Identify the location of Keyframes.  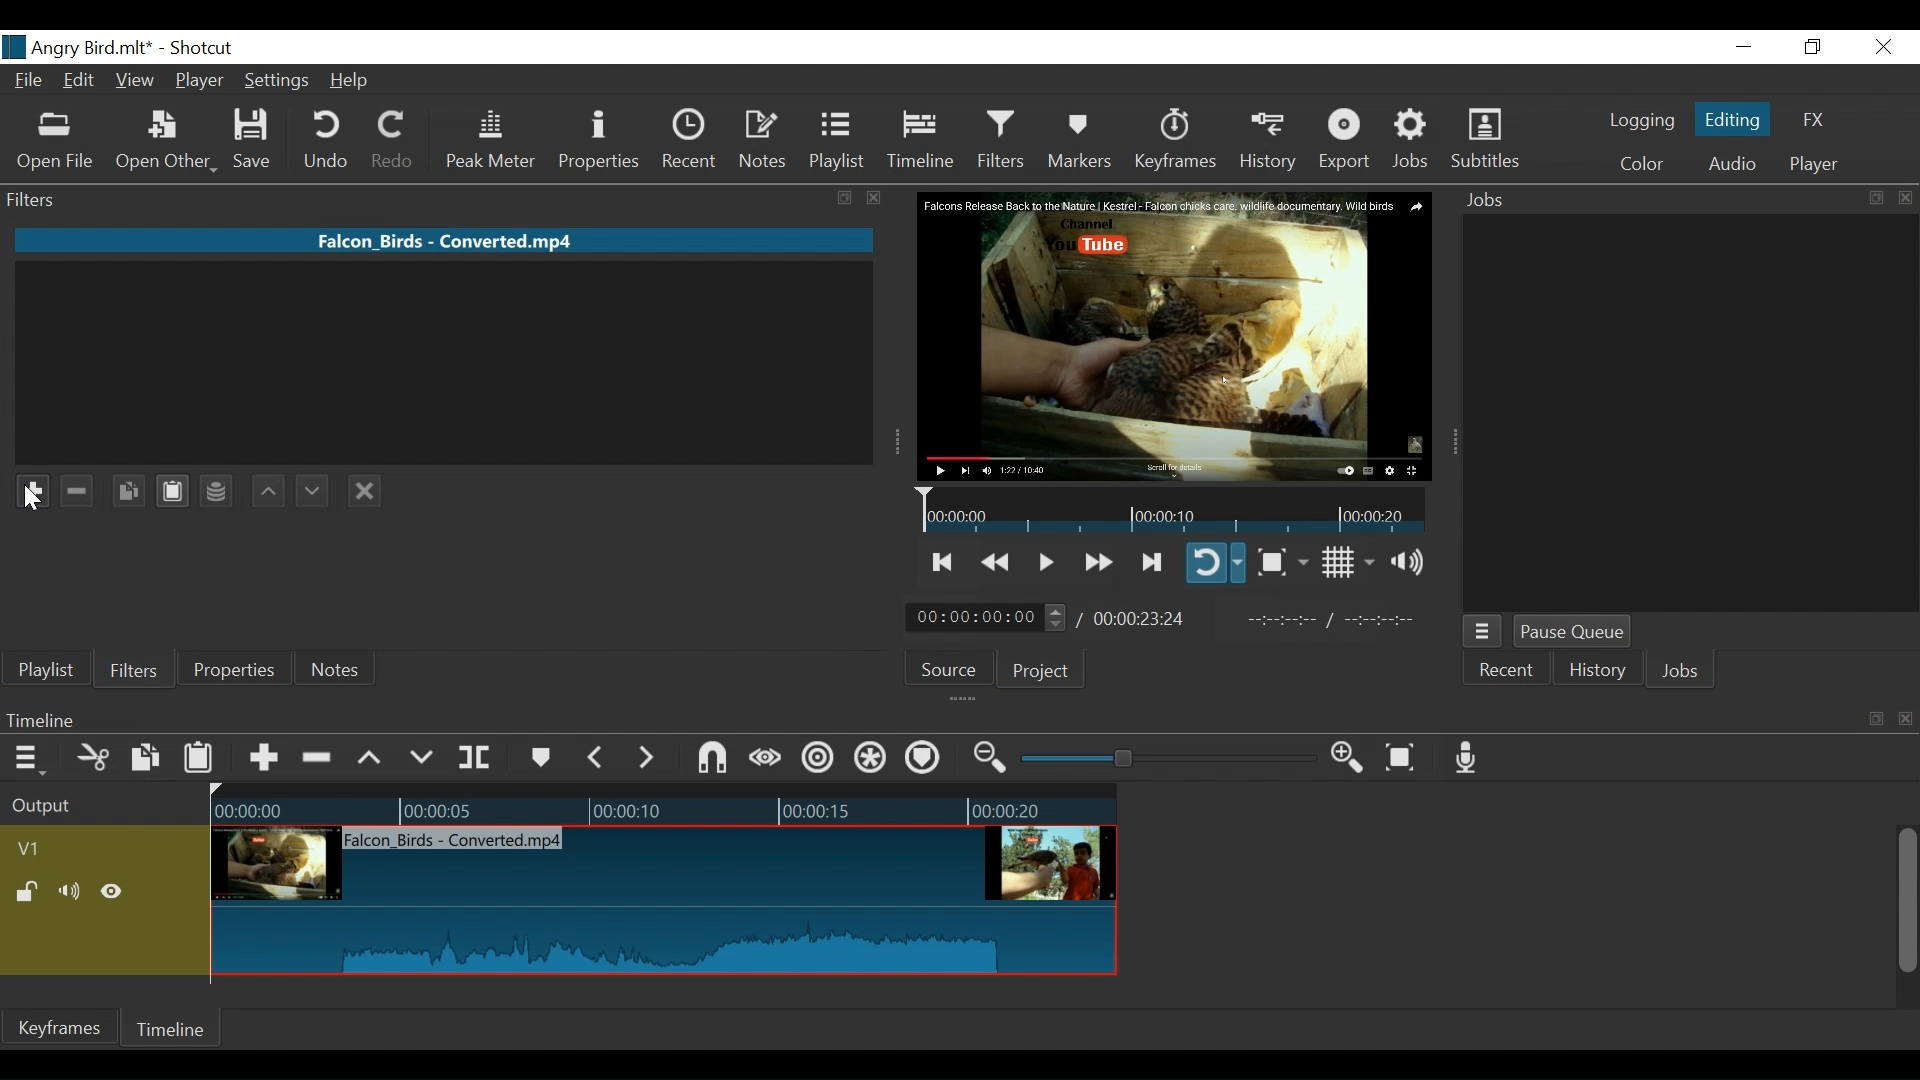
(1174, 140).